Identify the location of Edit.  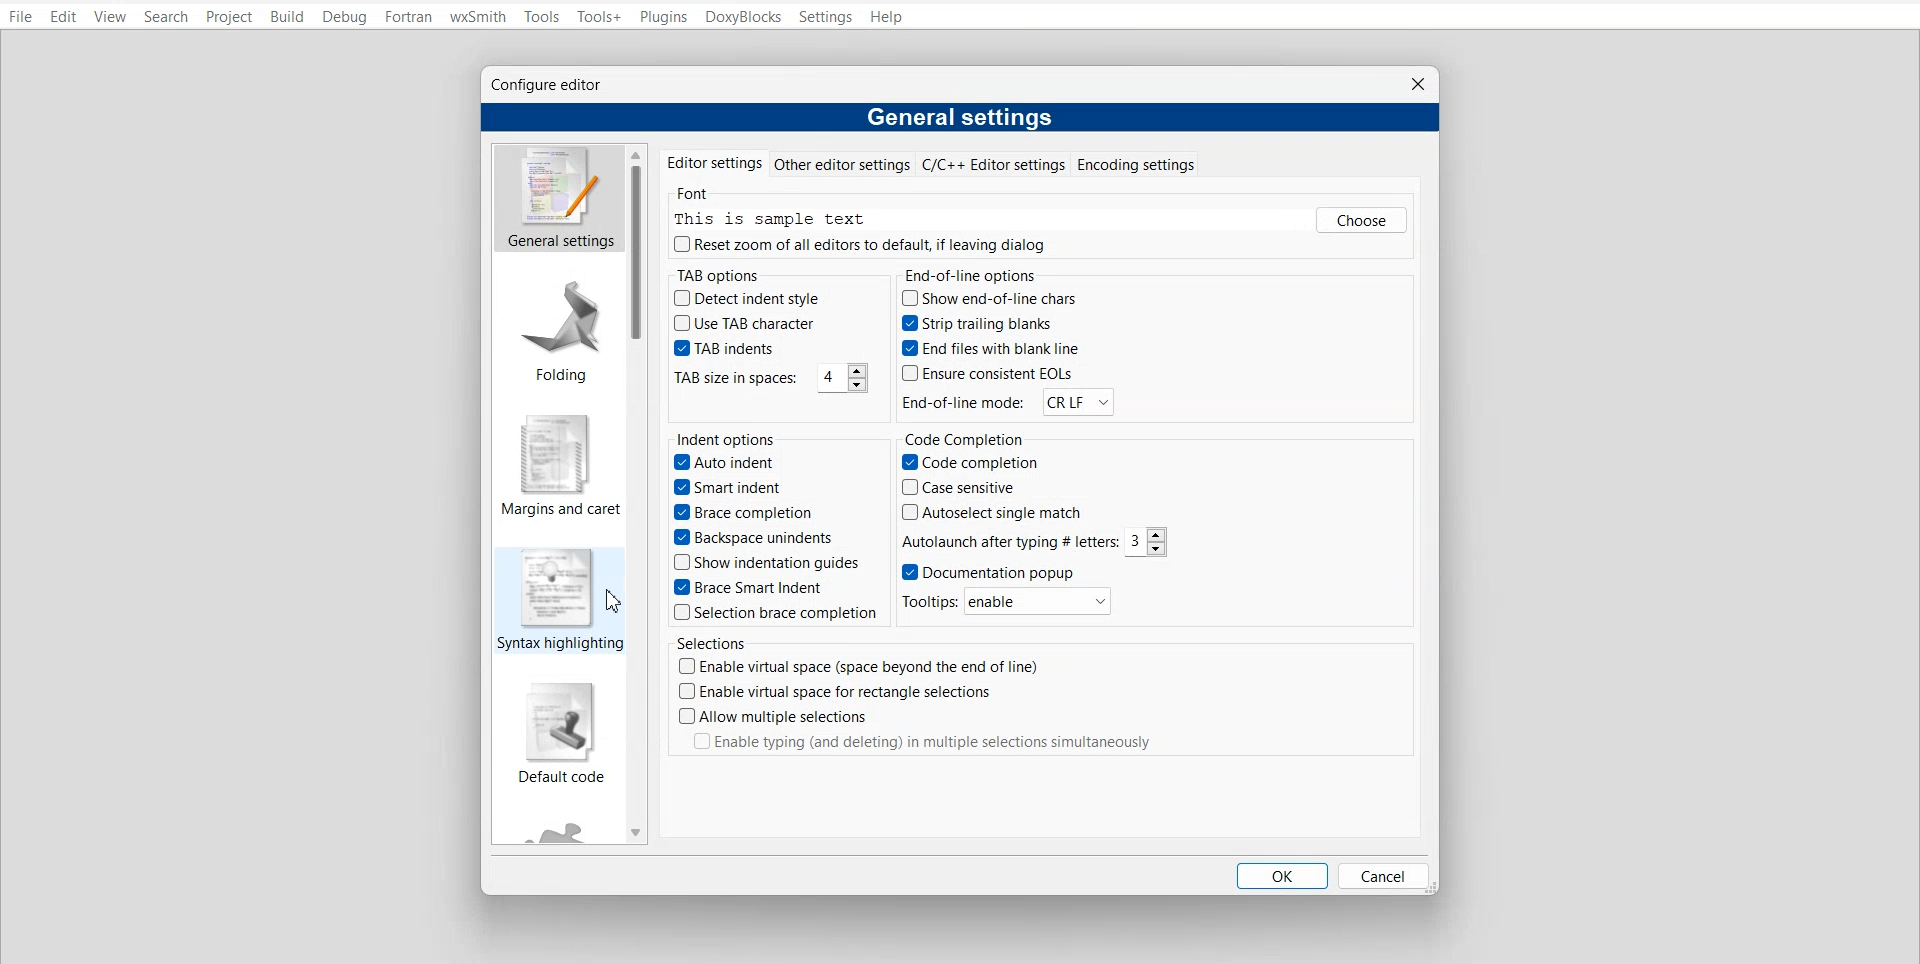
(63, 17).